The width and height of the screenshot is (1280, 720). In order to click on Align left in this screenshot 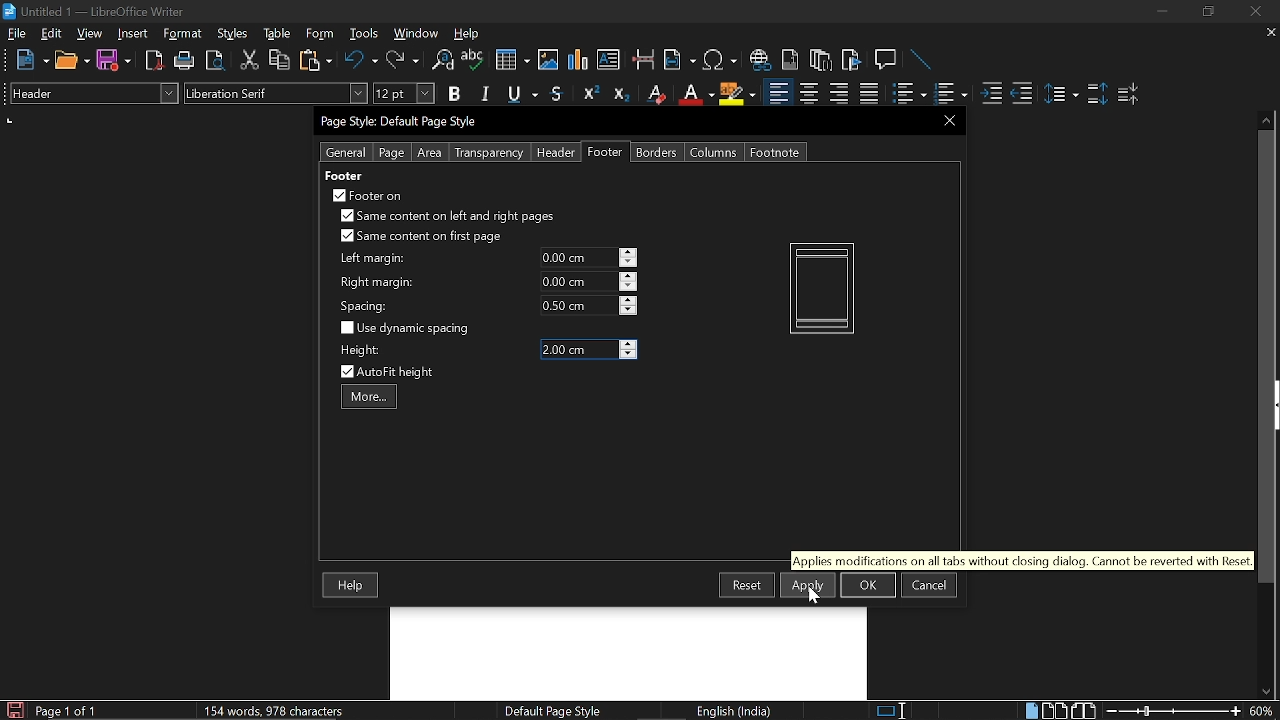, I will do `click(778, 94)`.